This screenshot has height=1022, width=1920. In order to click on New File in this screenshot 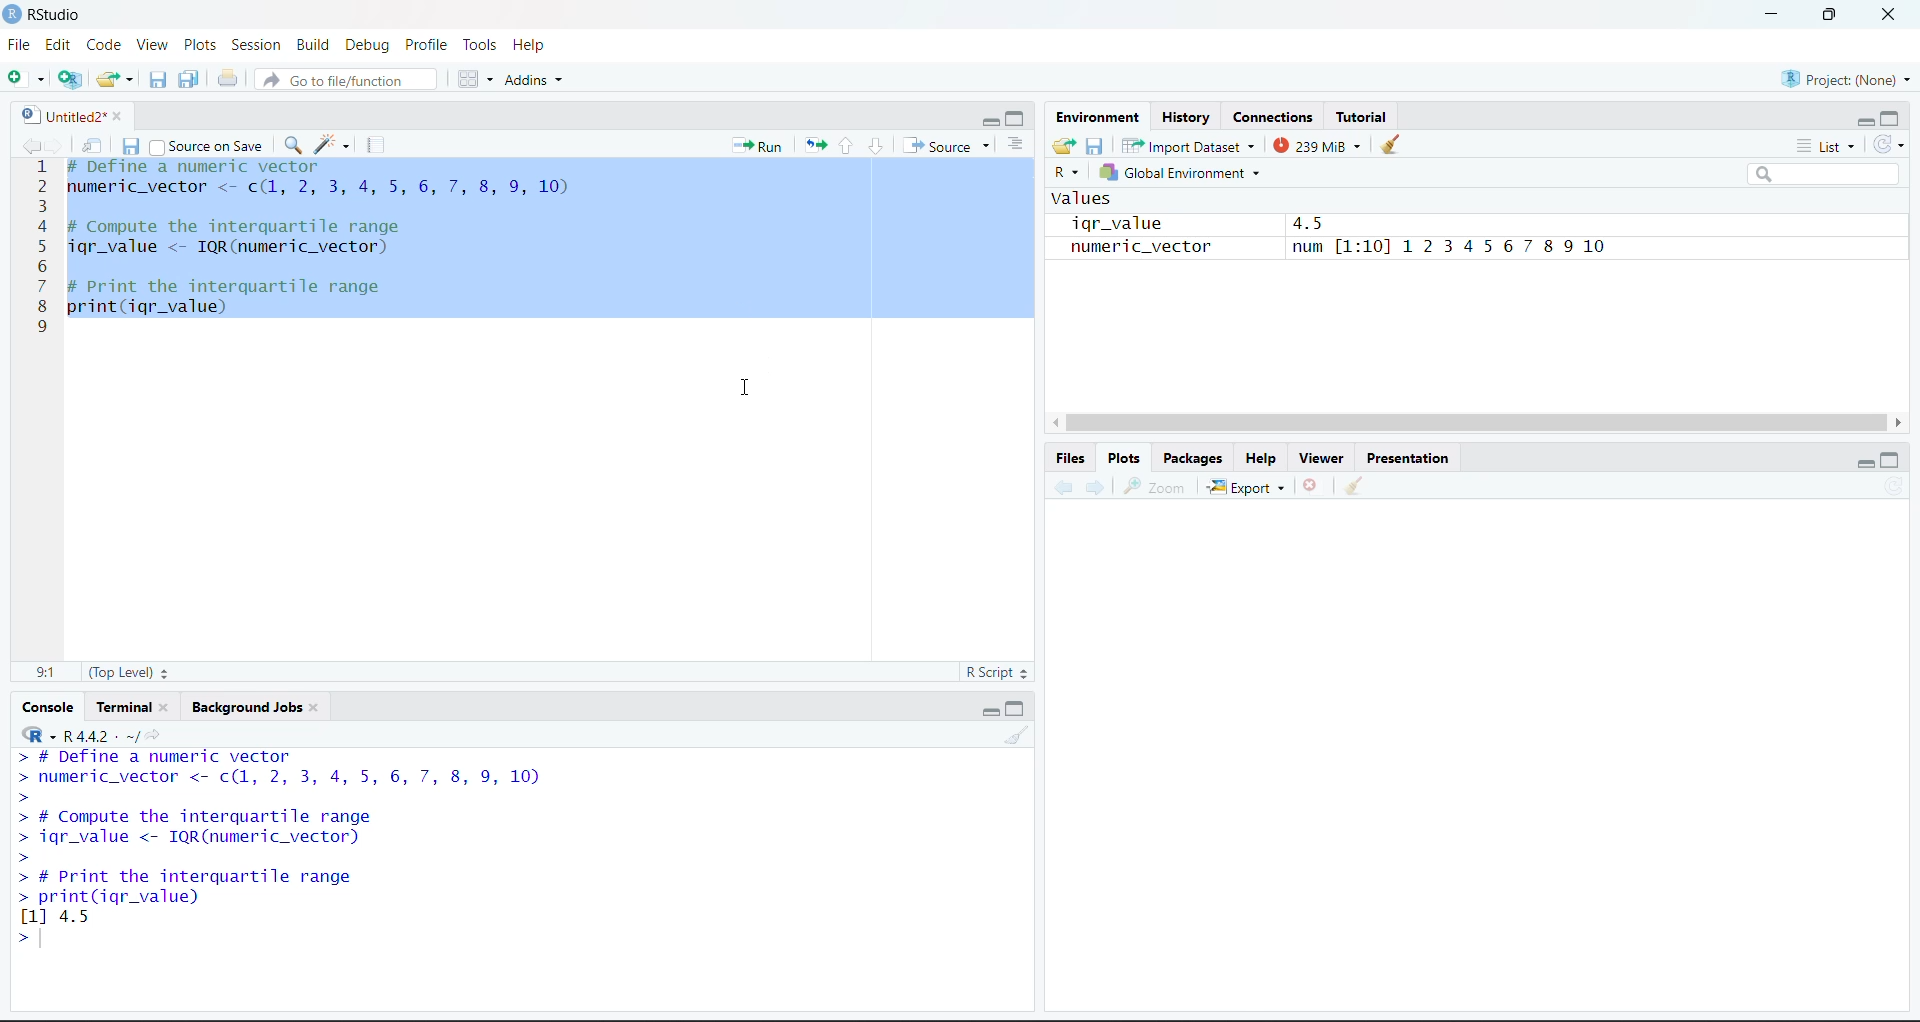, I will do `click(26, 77)`.